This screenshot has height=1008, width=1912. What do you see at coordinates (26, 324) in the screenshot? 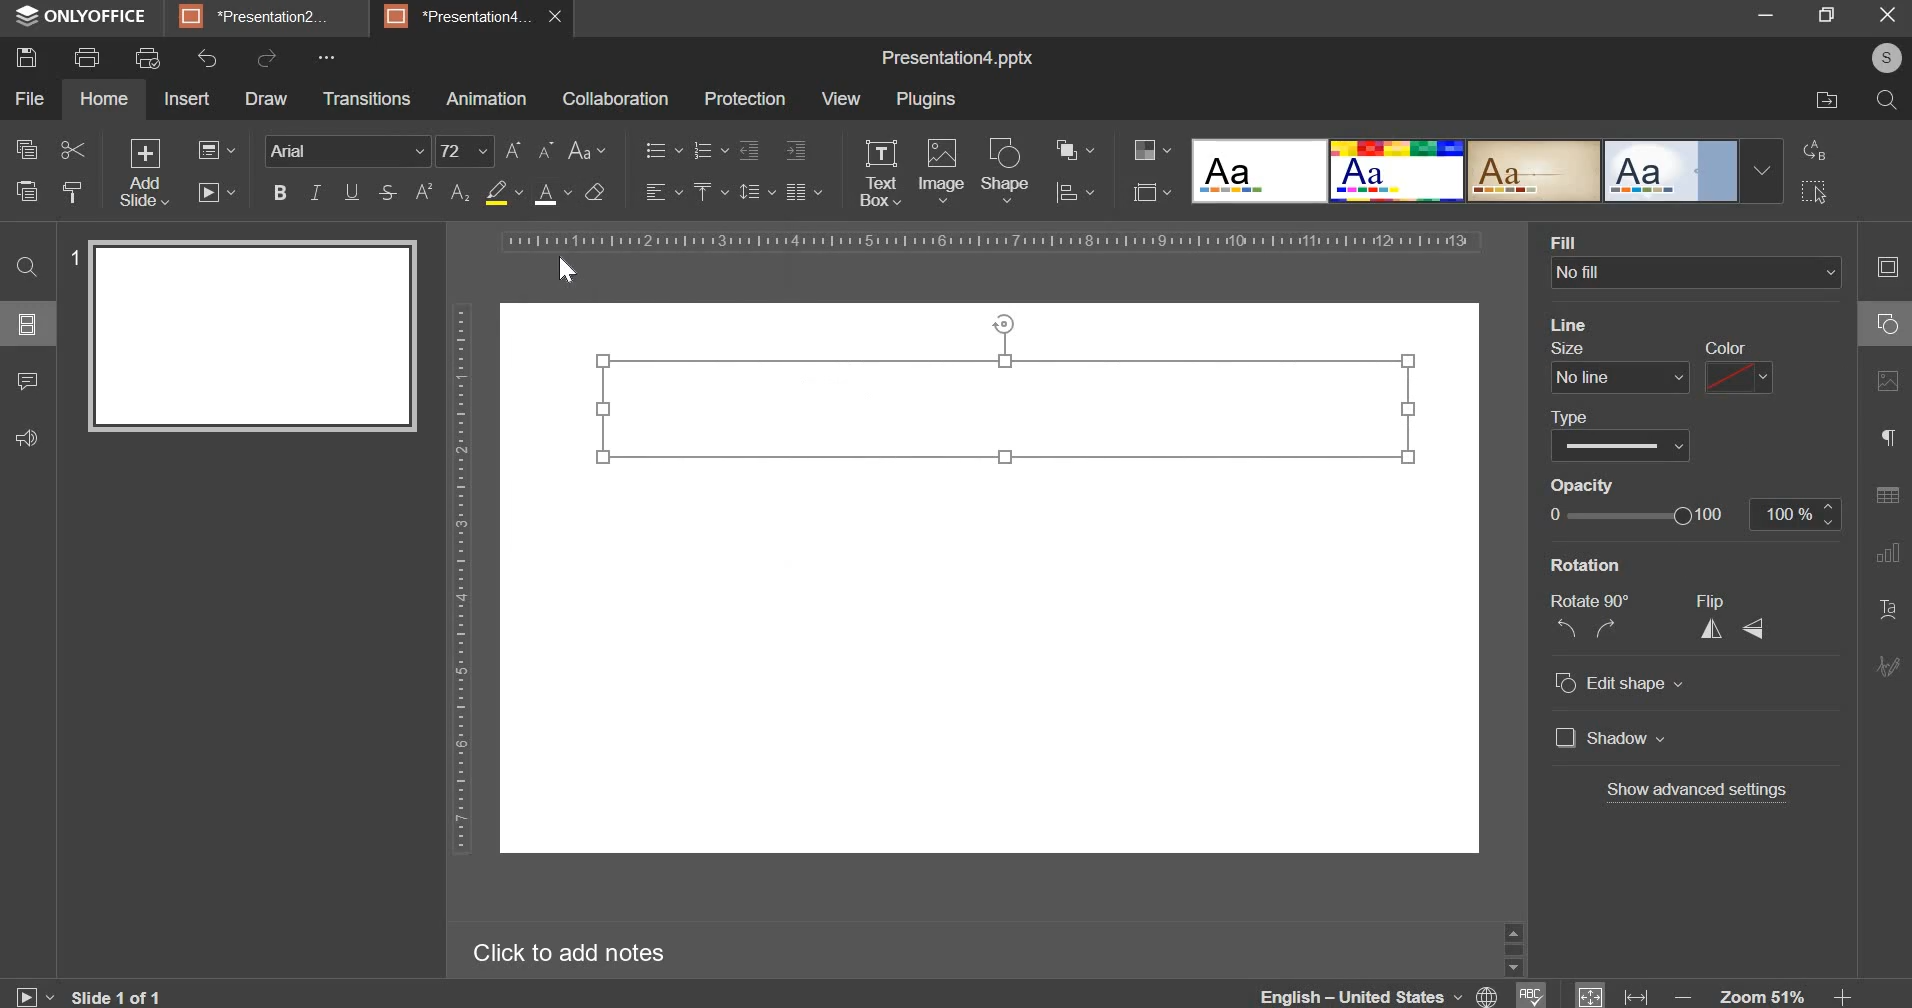
I see `slide menu` at bounding box center [26, 324].